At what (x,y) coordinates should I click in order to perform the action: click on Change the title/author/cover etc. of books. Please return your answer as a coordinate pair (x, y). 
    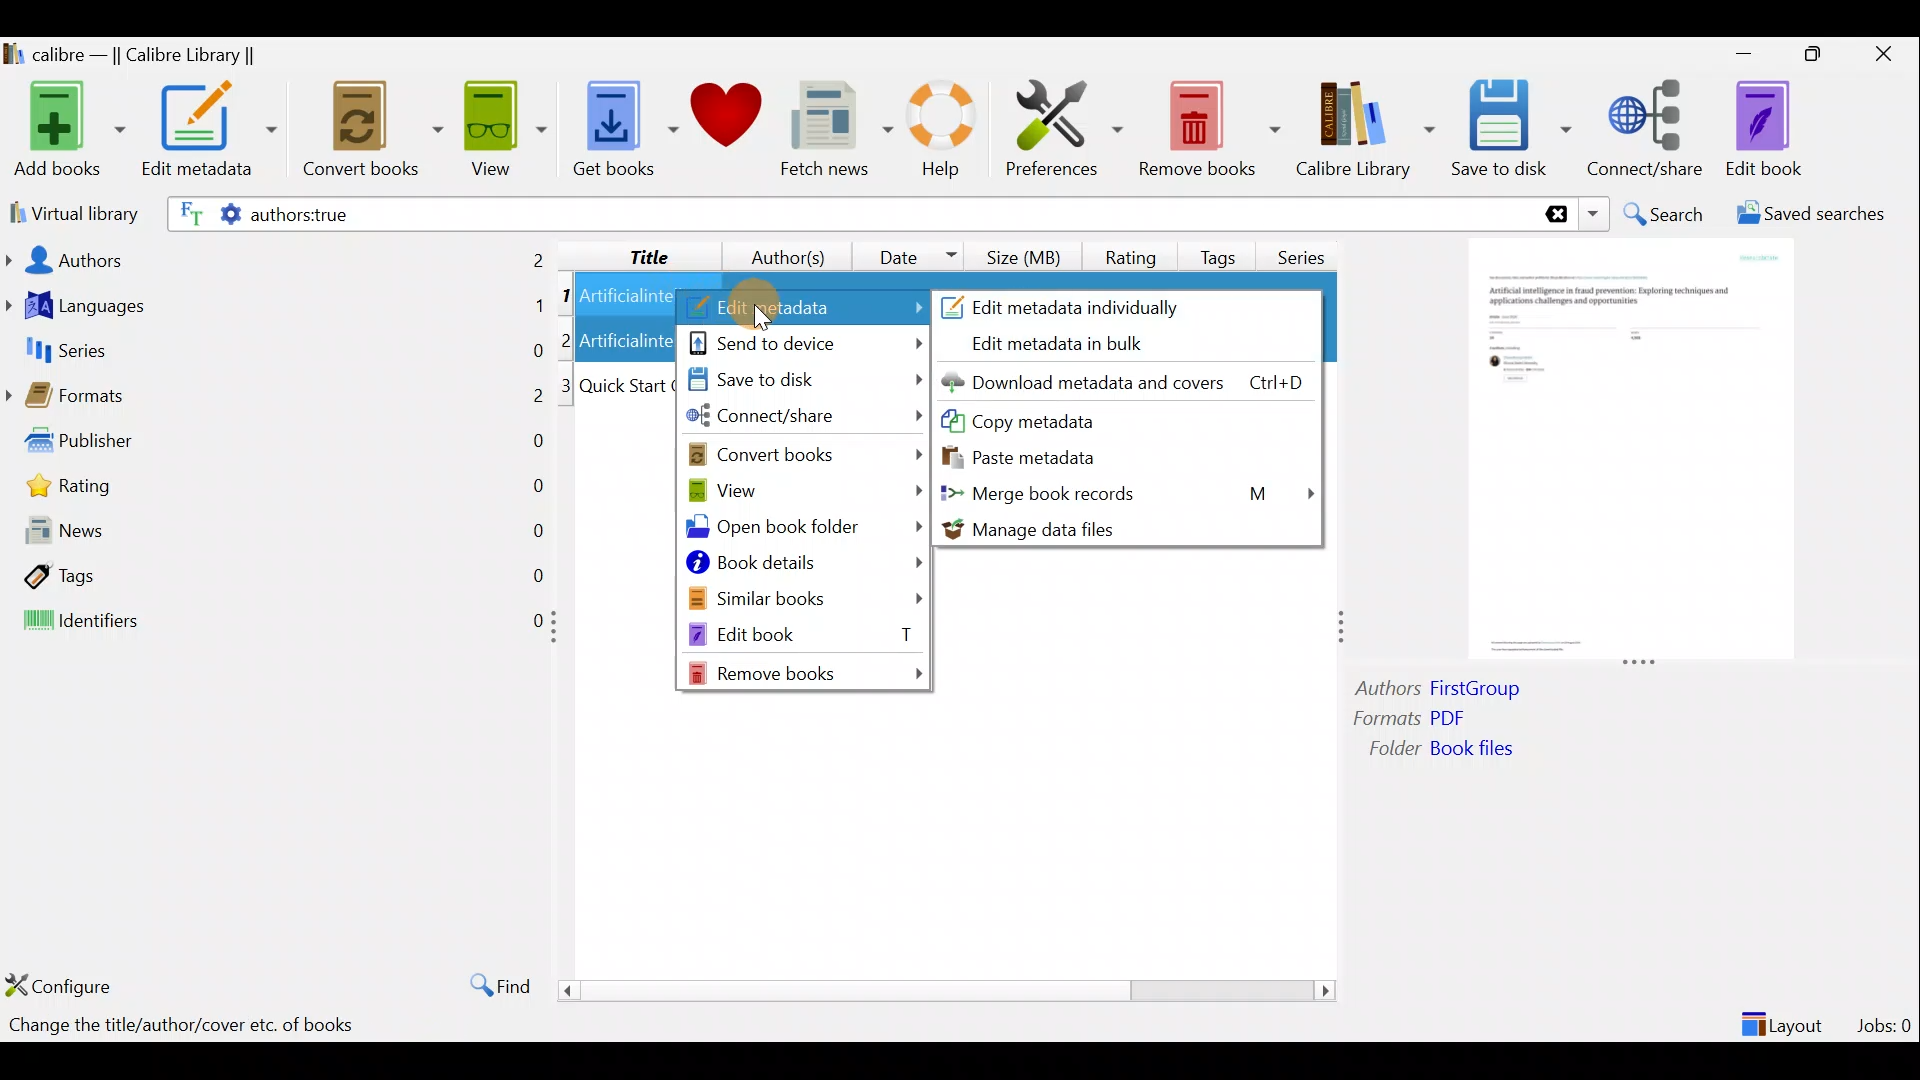
    Looking at the image, I should click on (181, 1027).